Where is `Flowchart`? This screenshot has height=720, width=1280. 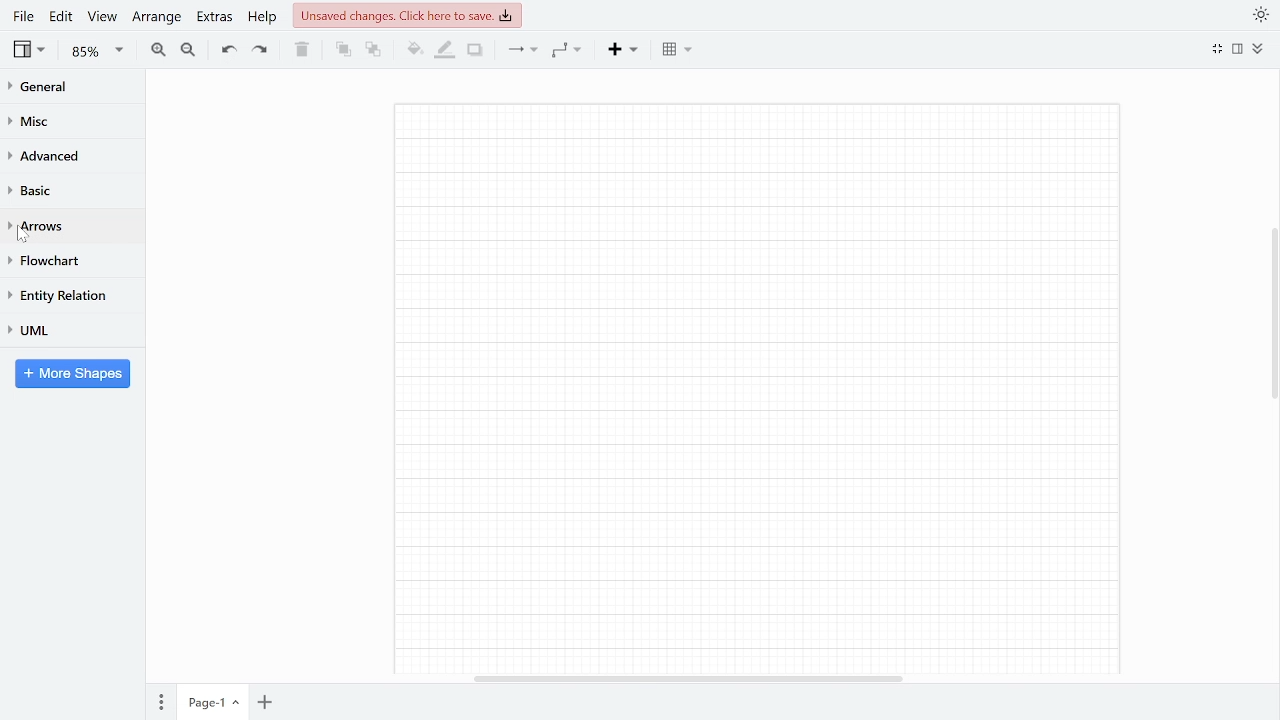 Flowchart is located at coordinates (46, 262).